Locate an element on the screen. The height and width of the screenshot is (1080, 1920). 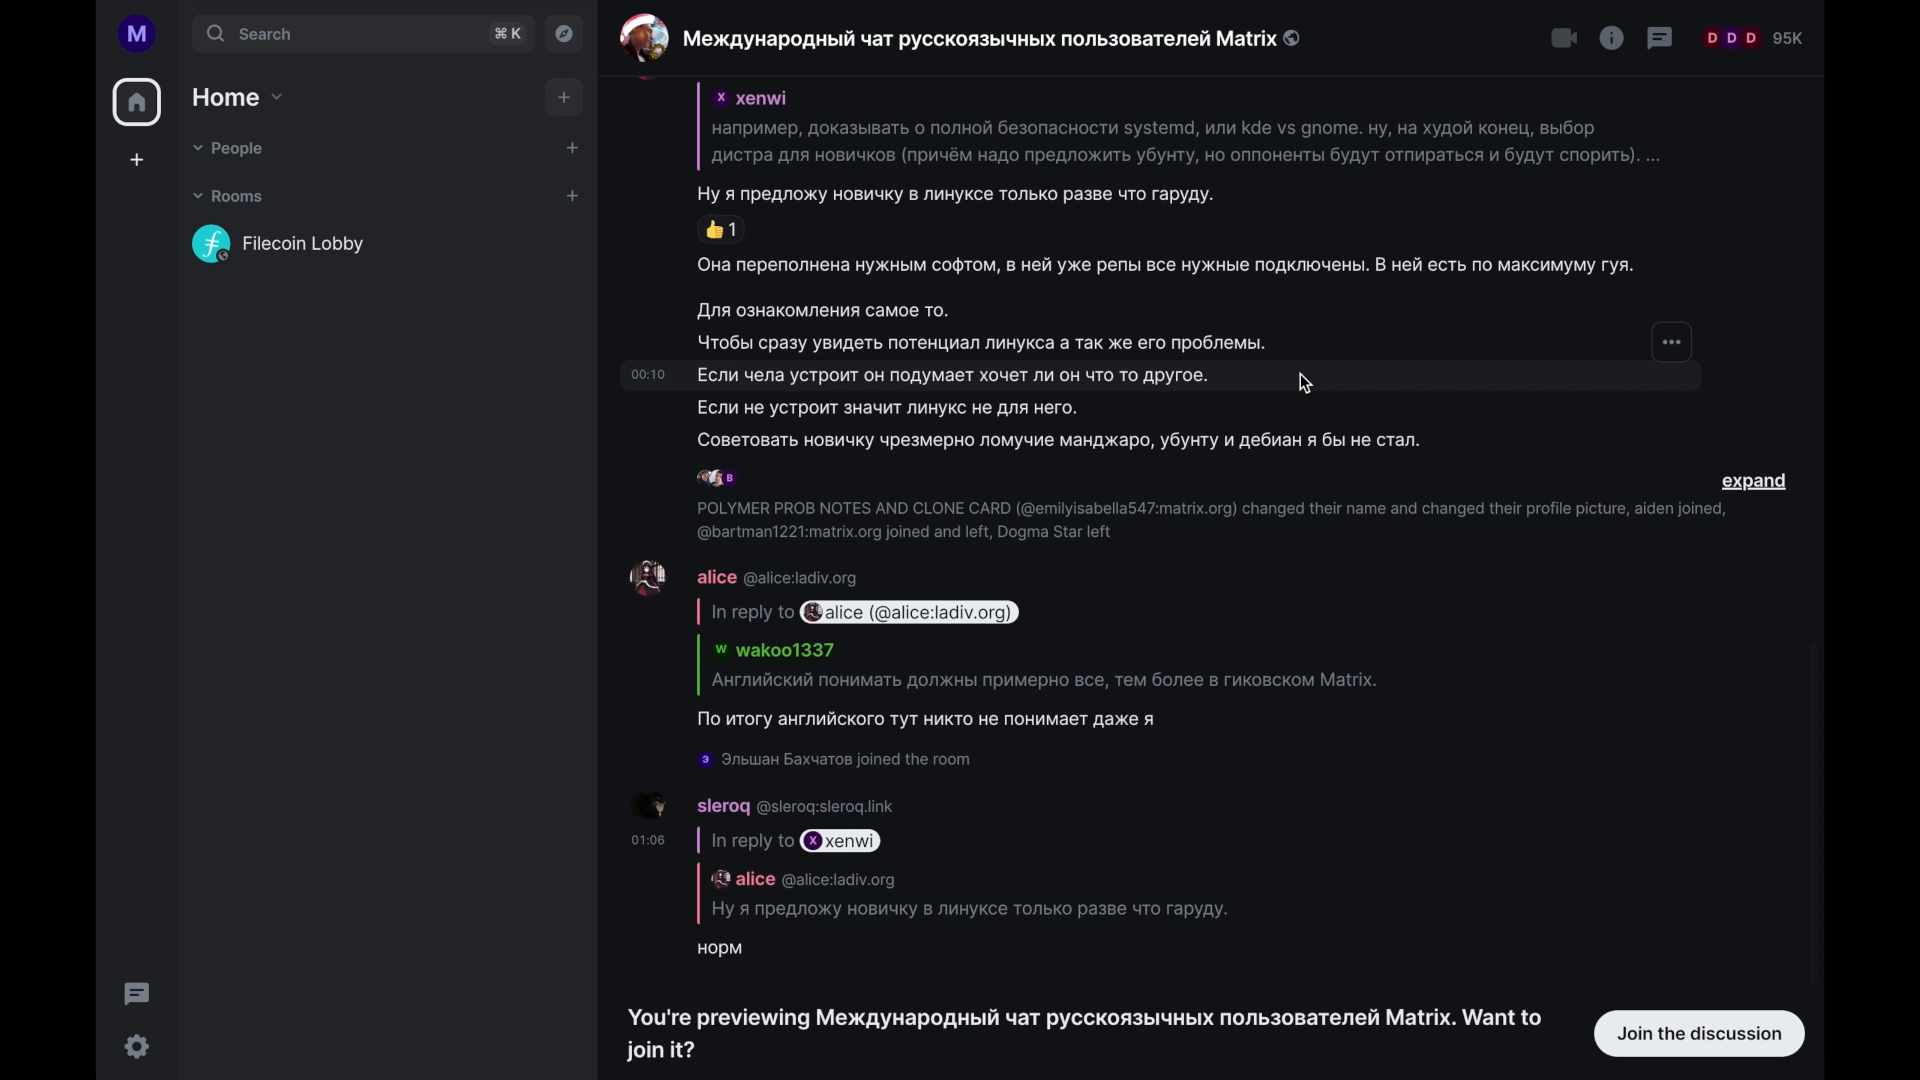
Эльшан Бахчатов joined the room is located at coordinates (834, 760).